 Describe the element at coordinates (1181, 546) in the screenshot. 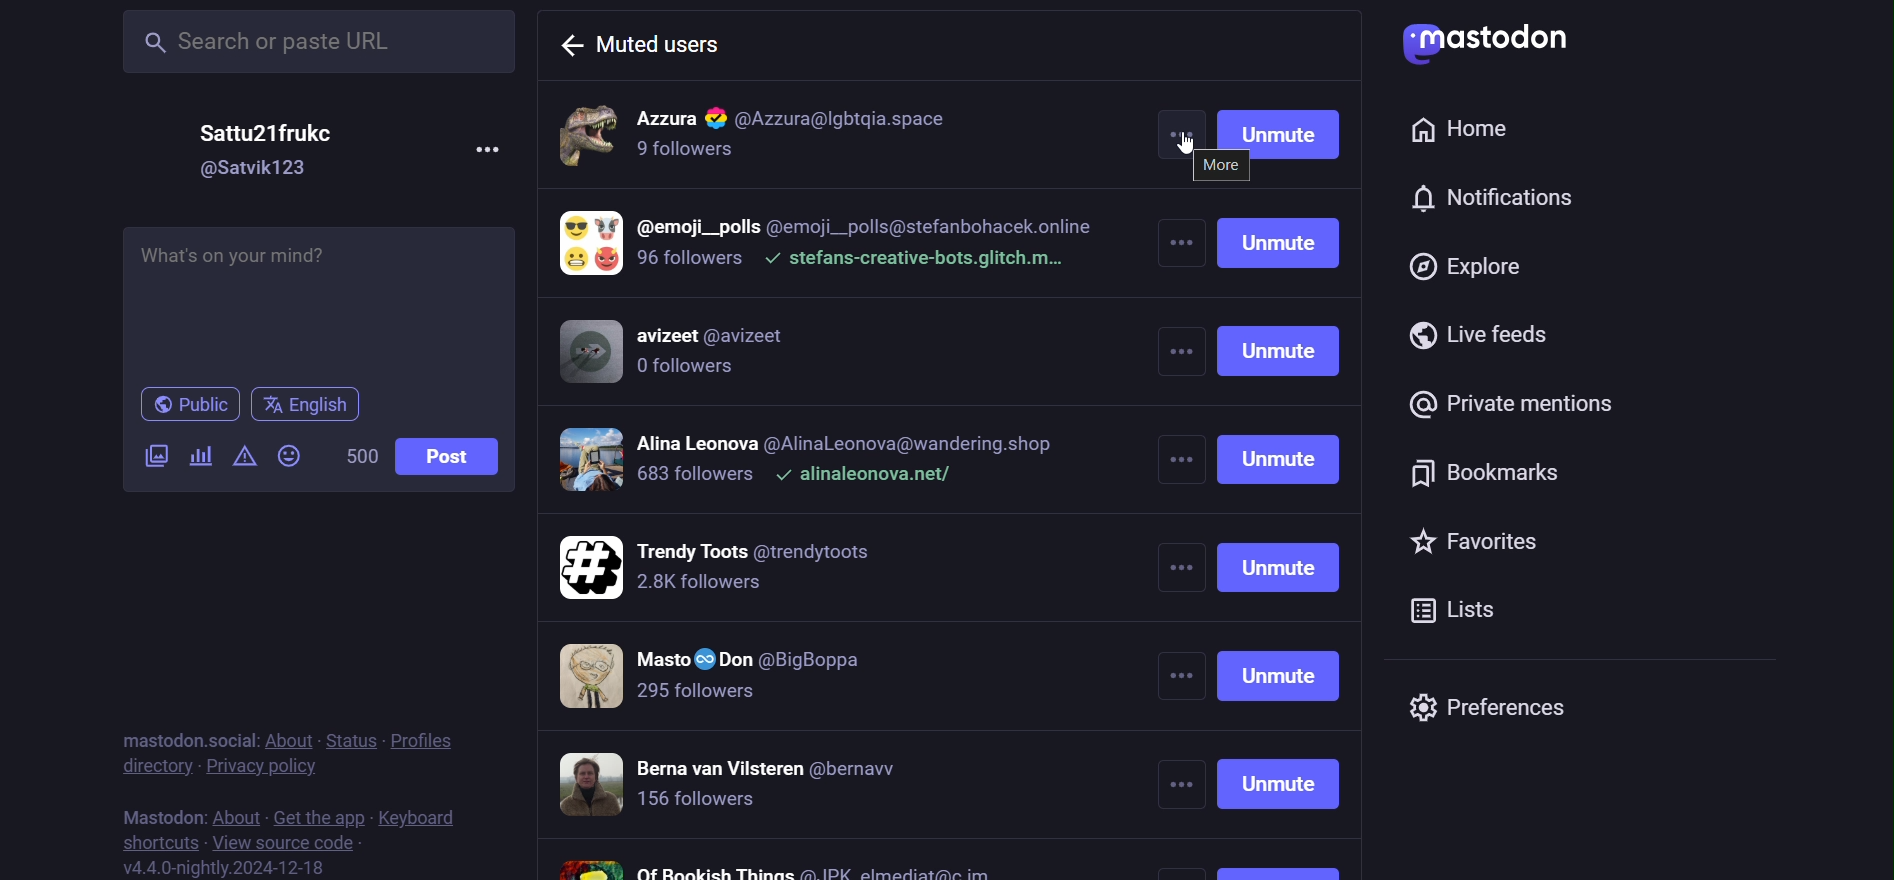

I see `more` at that location.